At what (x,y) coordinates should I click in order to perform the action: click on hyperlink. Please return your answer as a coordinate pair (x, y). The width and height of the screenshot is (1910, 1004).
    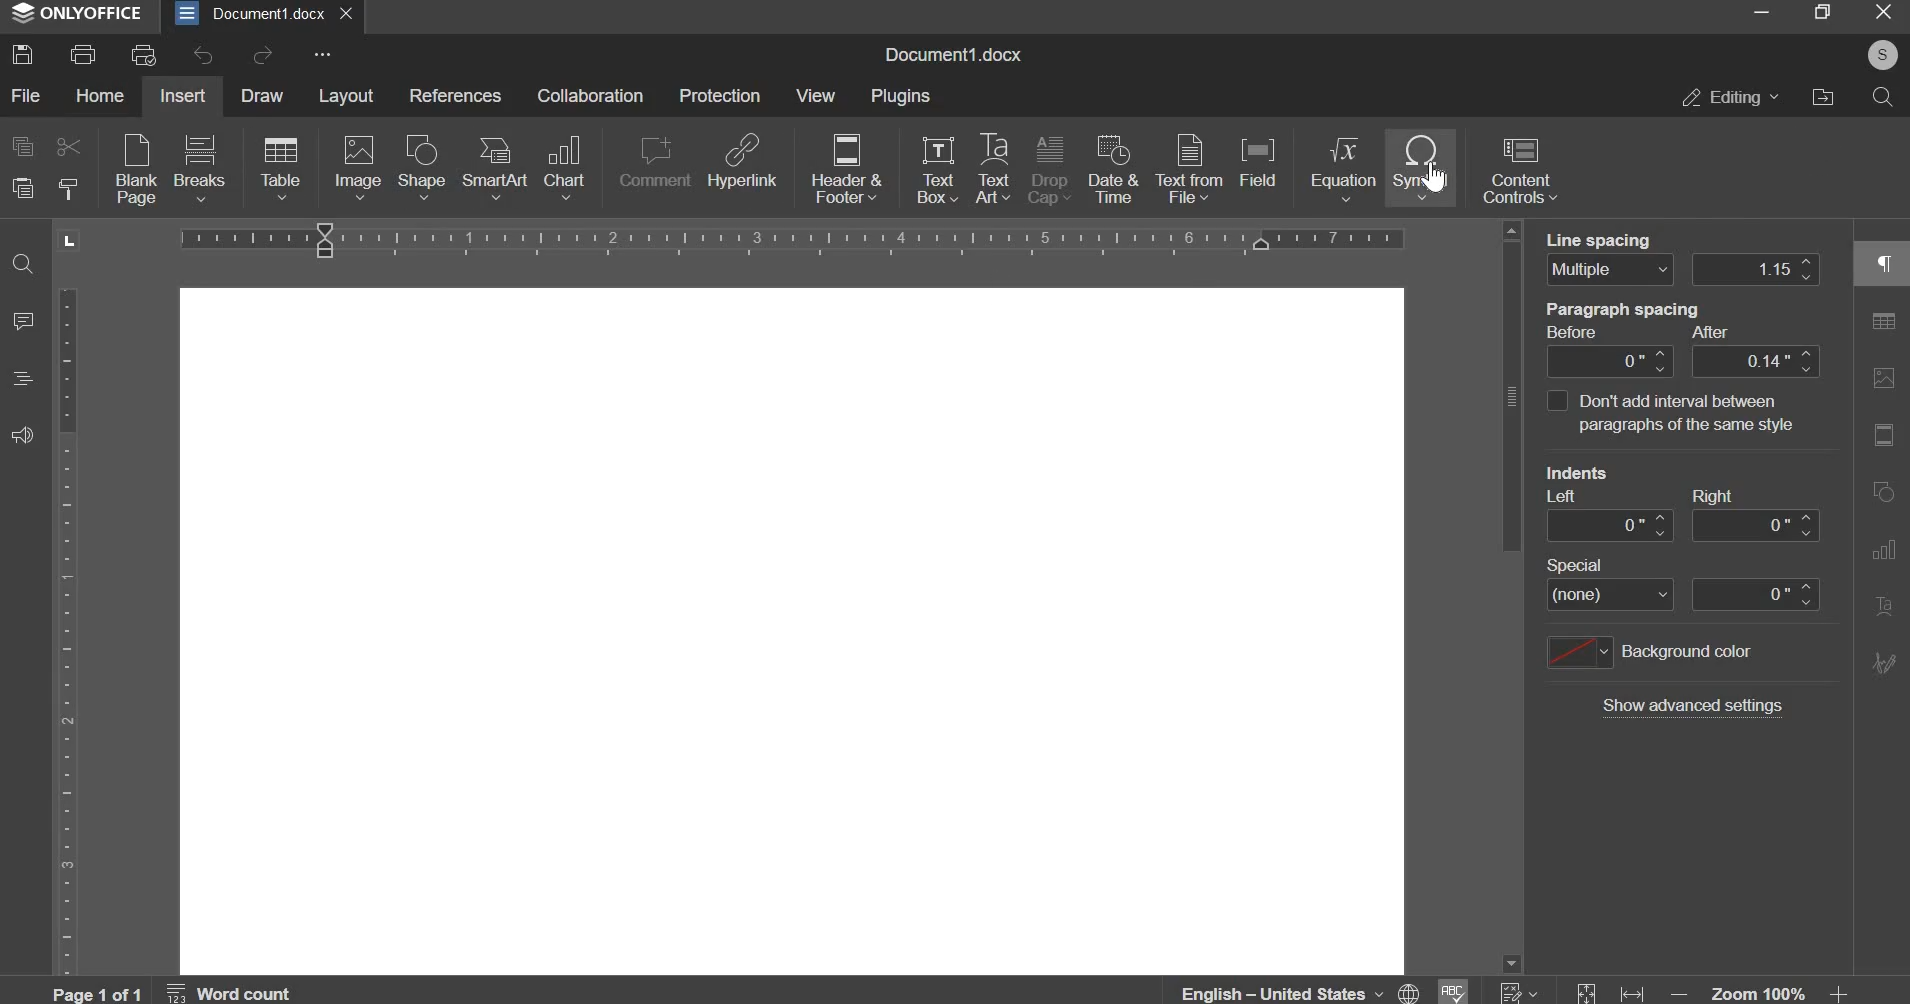
    Looking at the image, I should click on (743, 159).